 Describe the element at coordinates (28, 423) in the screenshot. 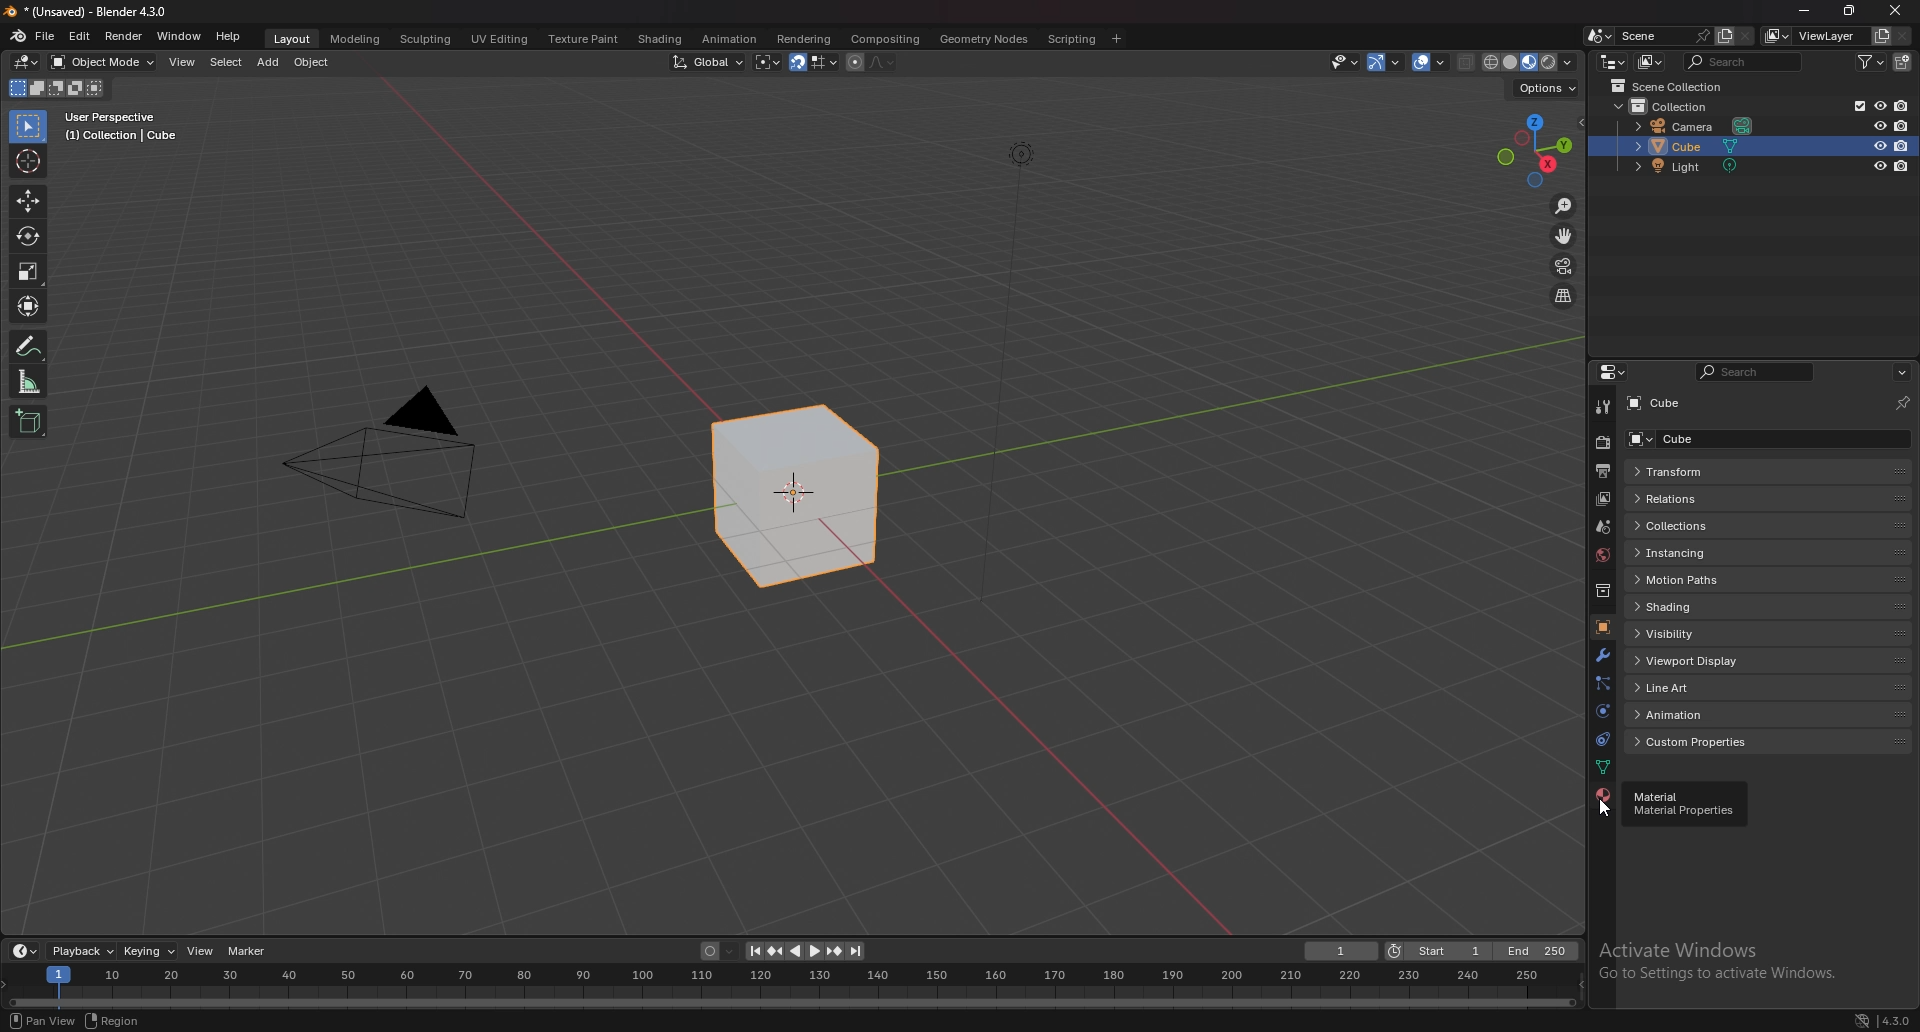

I see `add cube` at that location.